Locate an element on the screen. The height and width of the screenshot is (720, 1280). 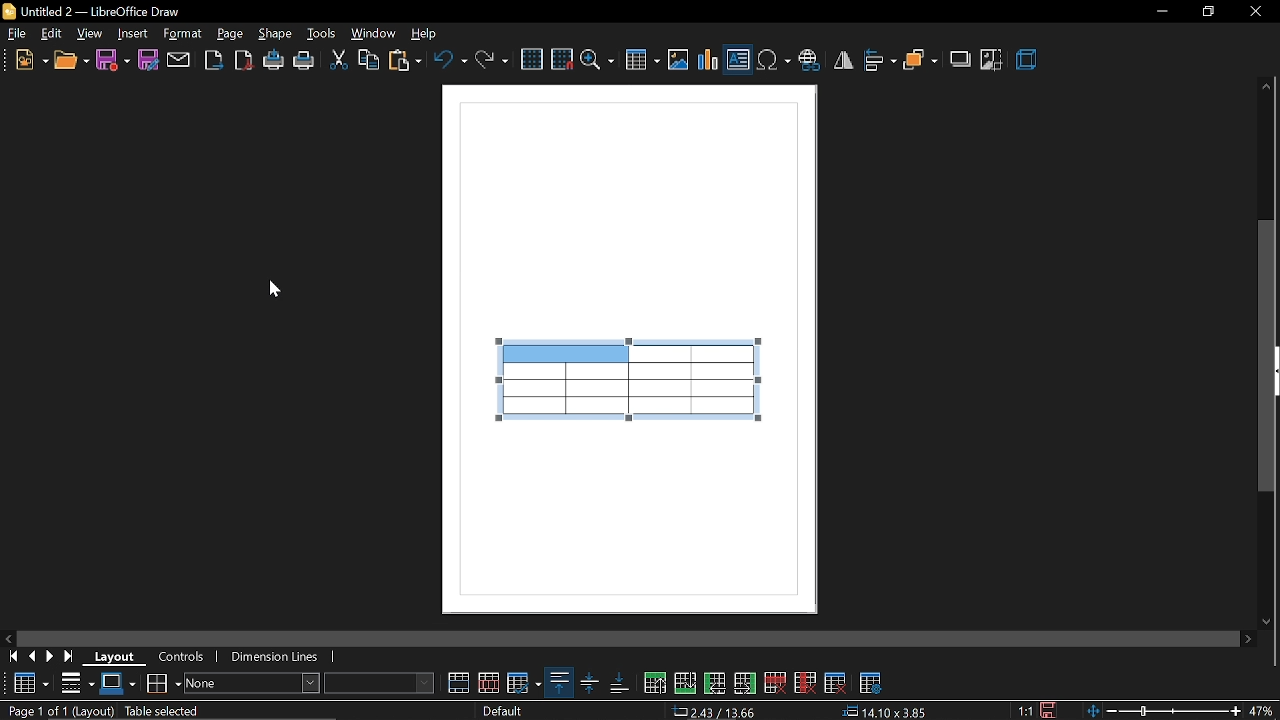
1:1 is located at coordinates (1024, 711).